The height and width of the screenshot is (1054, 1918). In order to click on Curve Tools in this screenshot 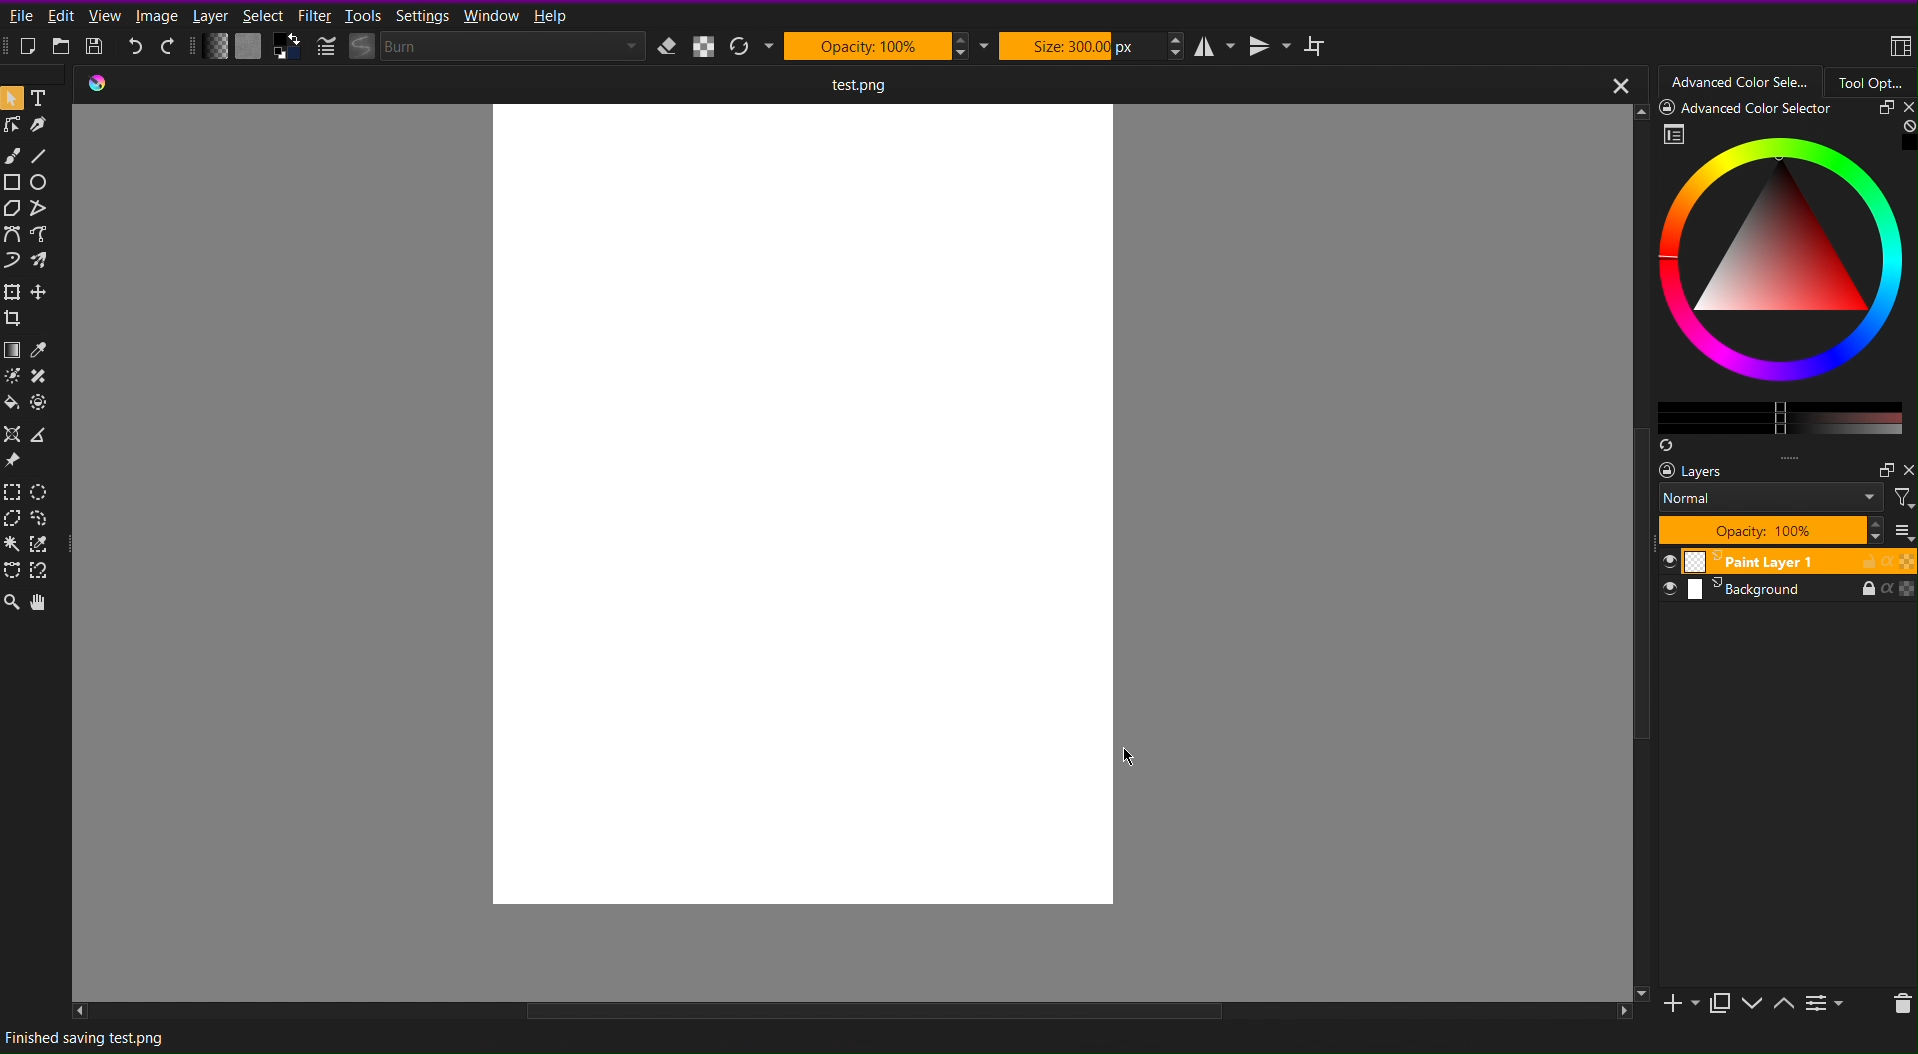, I will do `click(31, 243)`.